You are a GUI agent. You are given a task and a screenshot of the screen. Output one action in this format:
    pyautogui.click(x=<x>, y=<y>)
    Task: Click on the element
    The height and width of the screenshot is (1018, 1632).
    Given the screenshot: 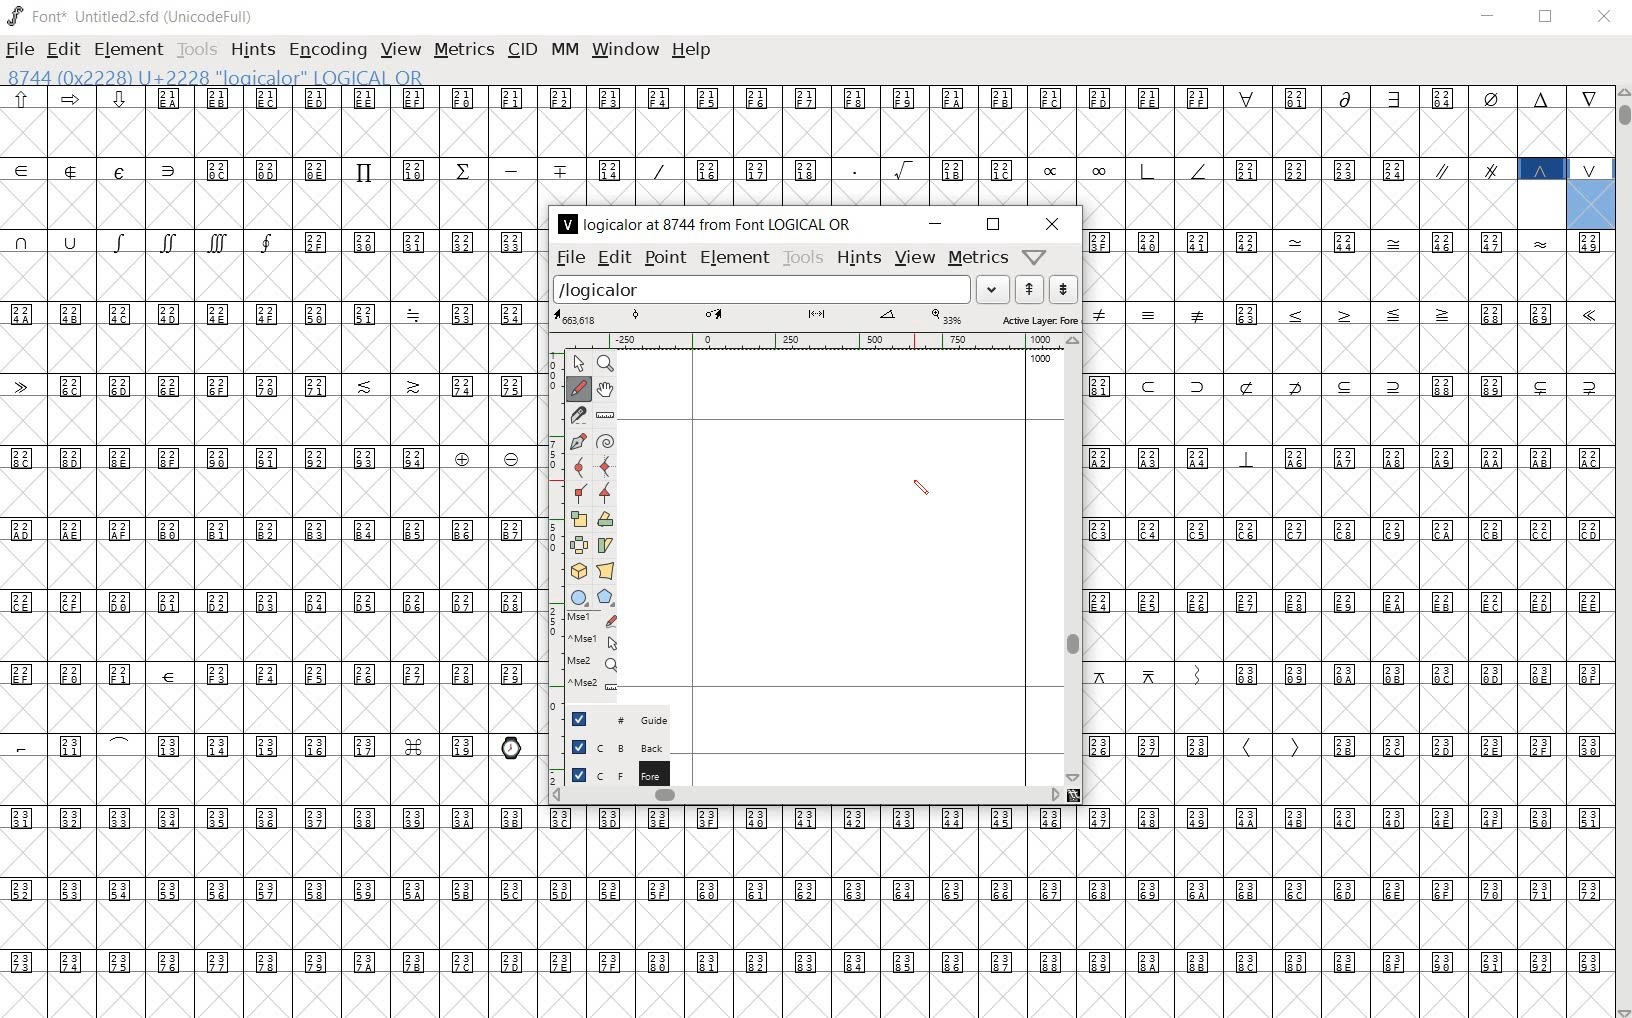 What is the action you would take?
    pyautogui.click(x=128, y=49)
    